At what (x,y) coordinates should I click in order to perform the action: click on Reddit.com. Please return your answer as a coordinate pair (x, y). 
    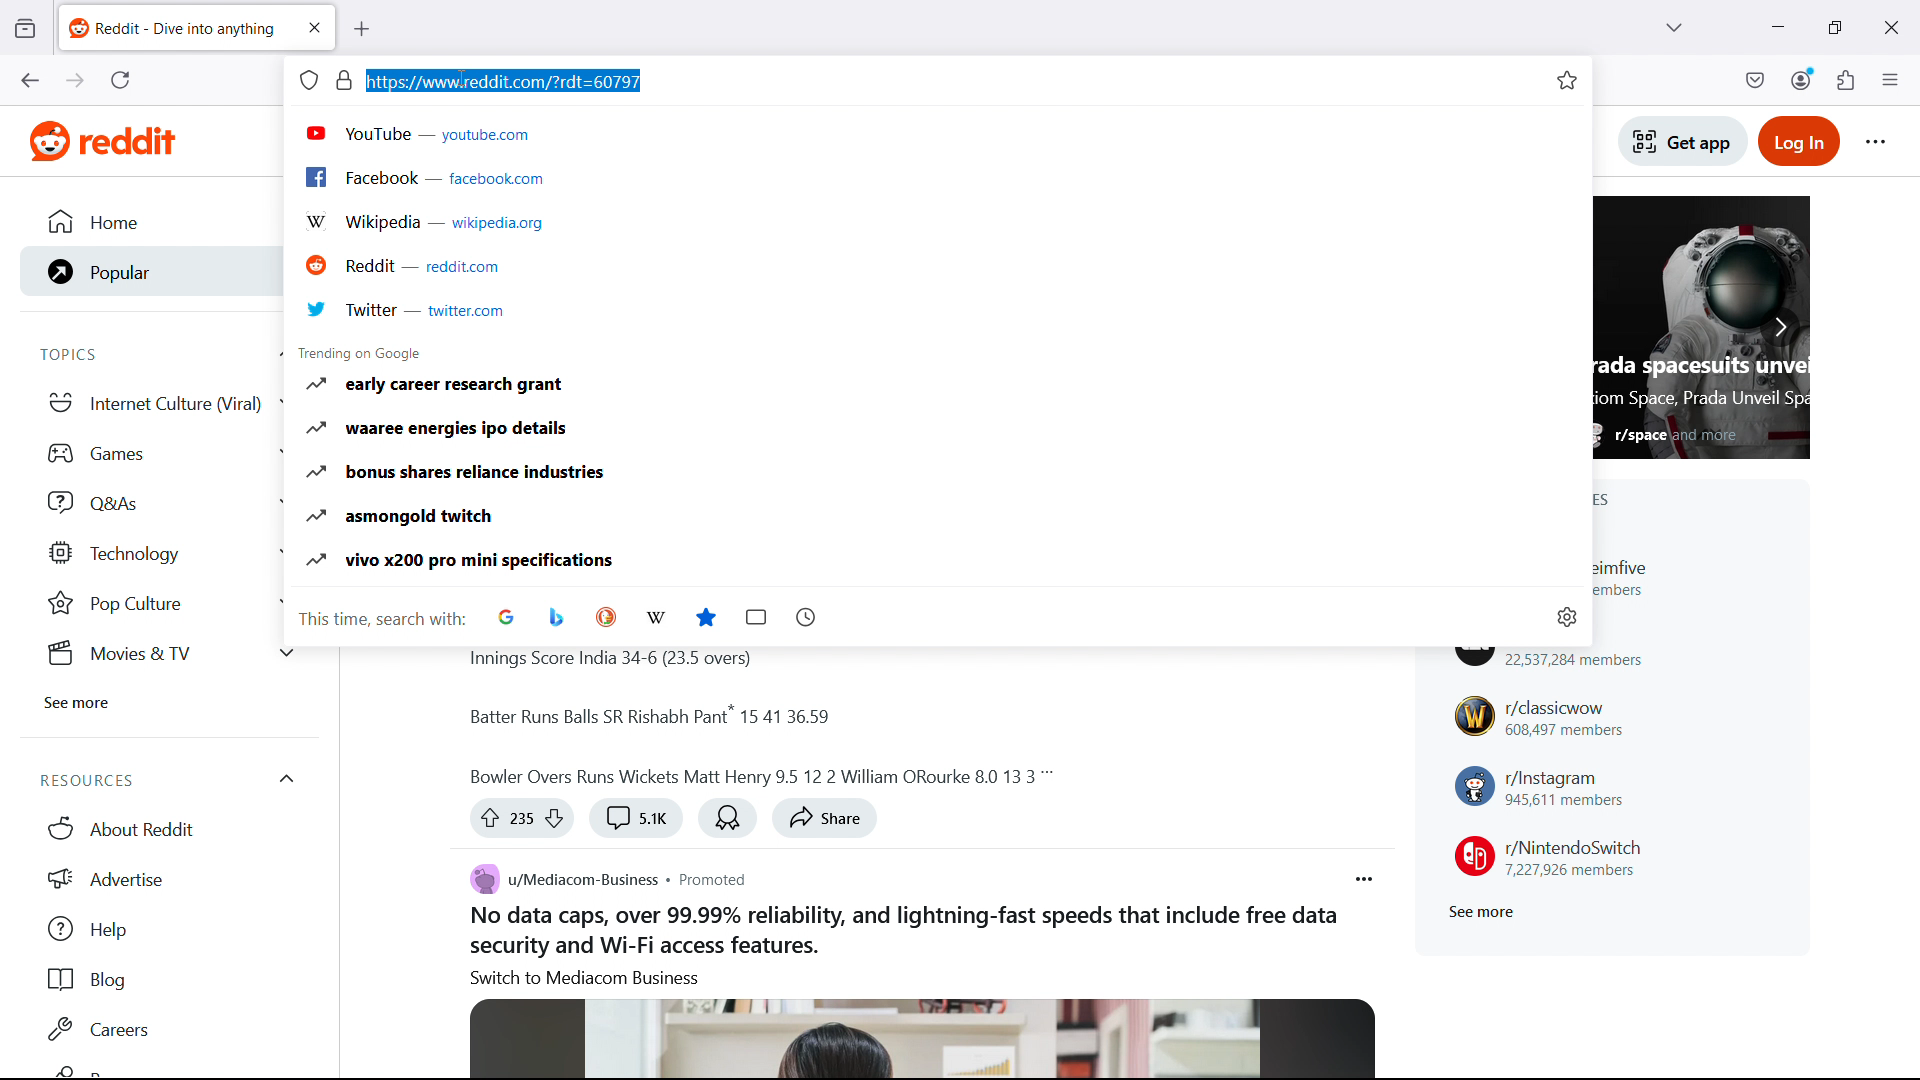
    Looking at the image, I should click on (938, 265).